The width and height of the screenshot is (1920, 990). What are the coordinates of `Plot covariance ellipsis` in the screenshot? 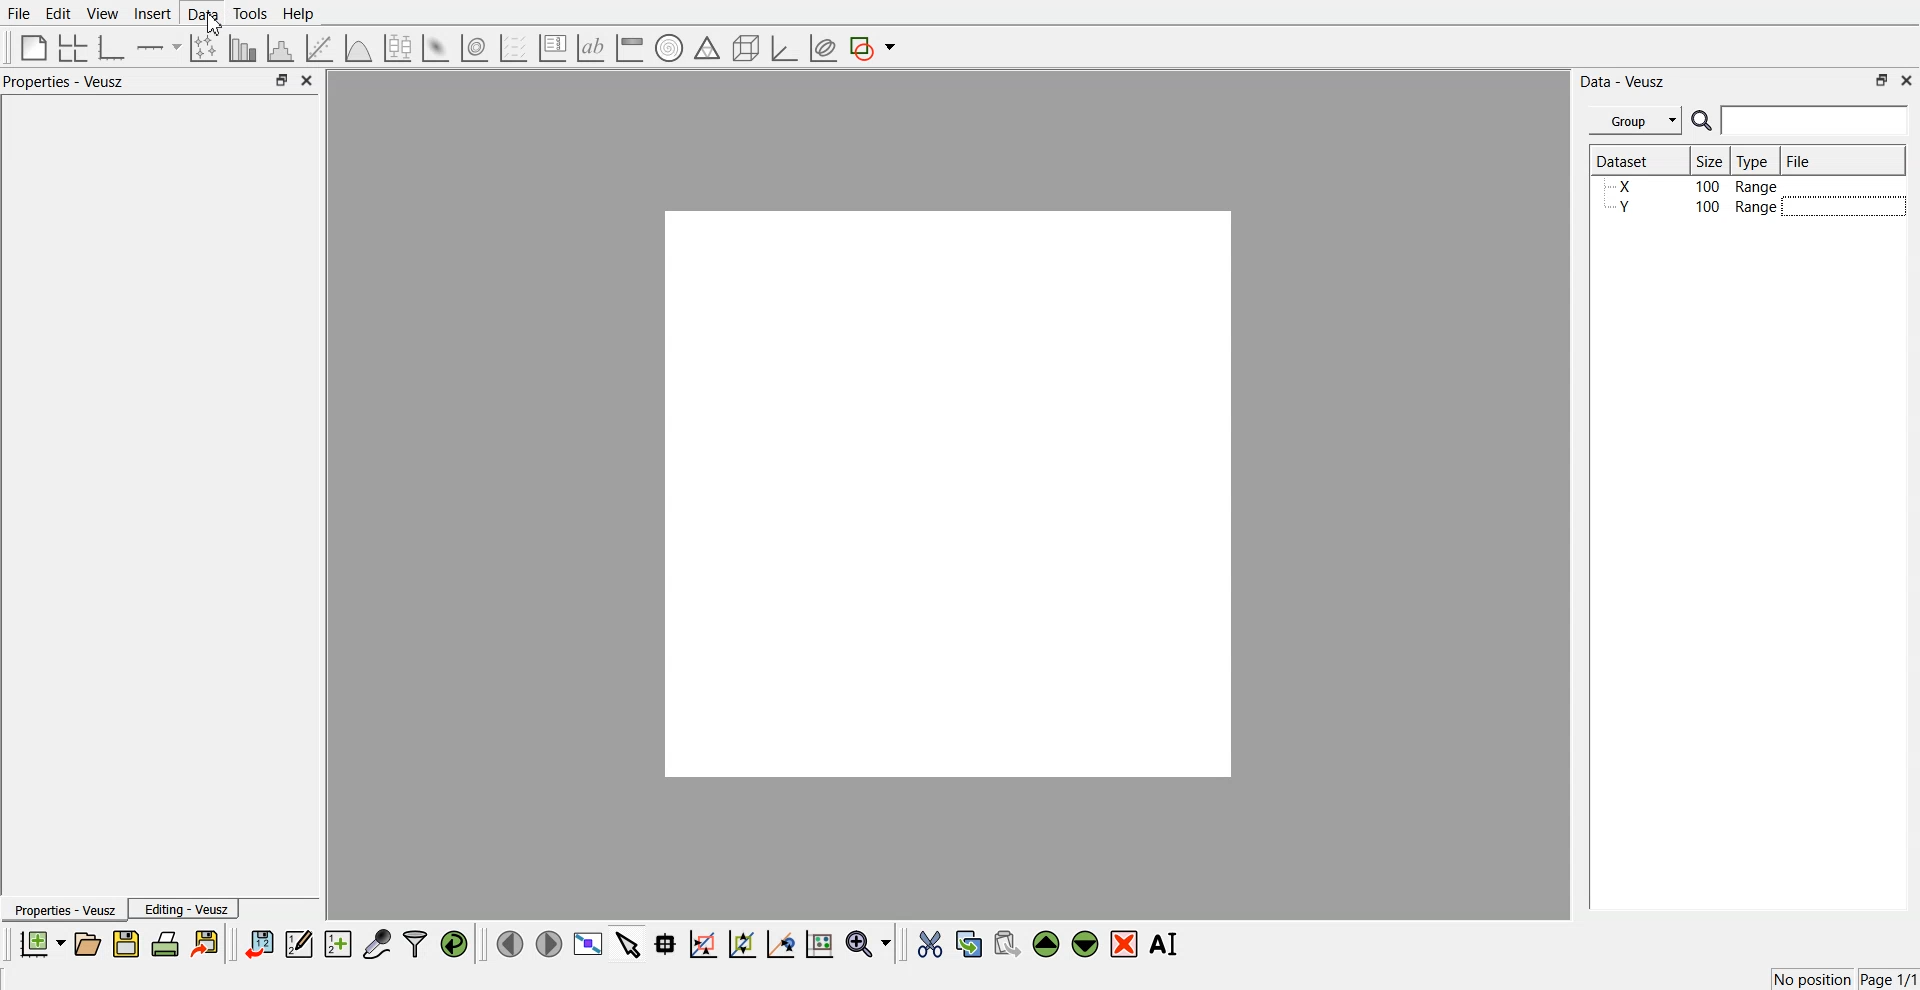 It's located at (824, 49).